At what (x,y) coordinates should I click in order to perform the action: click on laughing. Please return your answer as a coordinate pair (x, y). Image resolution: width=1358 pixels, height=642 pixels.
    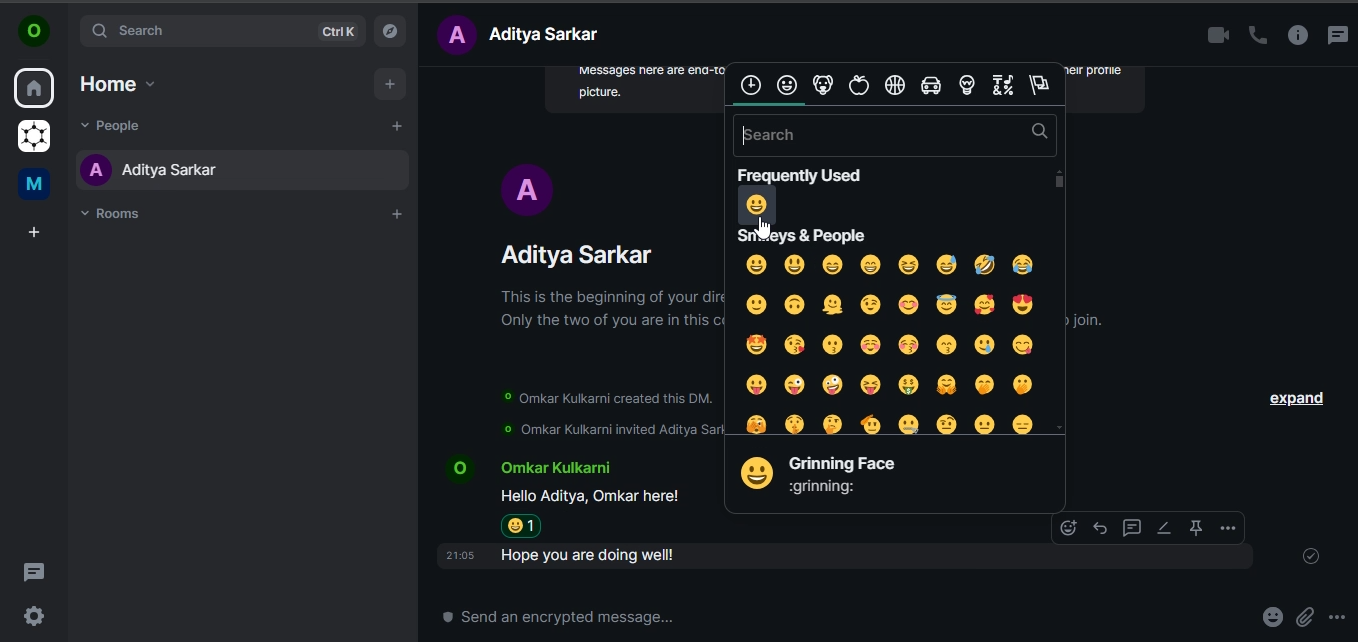
    Looking at the image, I should click on (983, 264).